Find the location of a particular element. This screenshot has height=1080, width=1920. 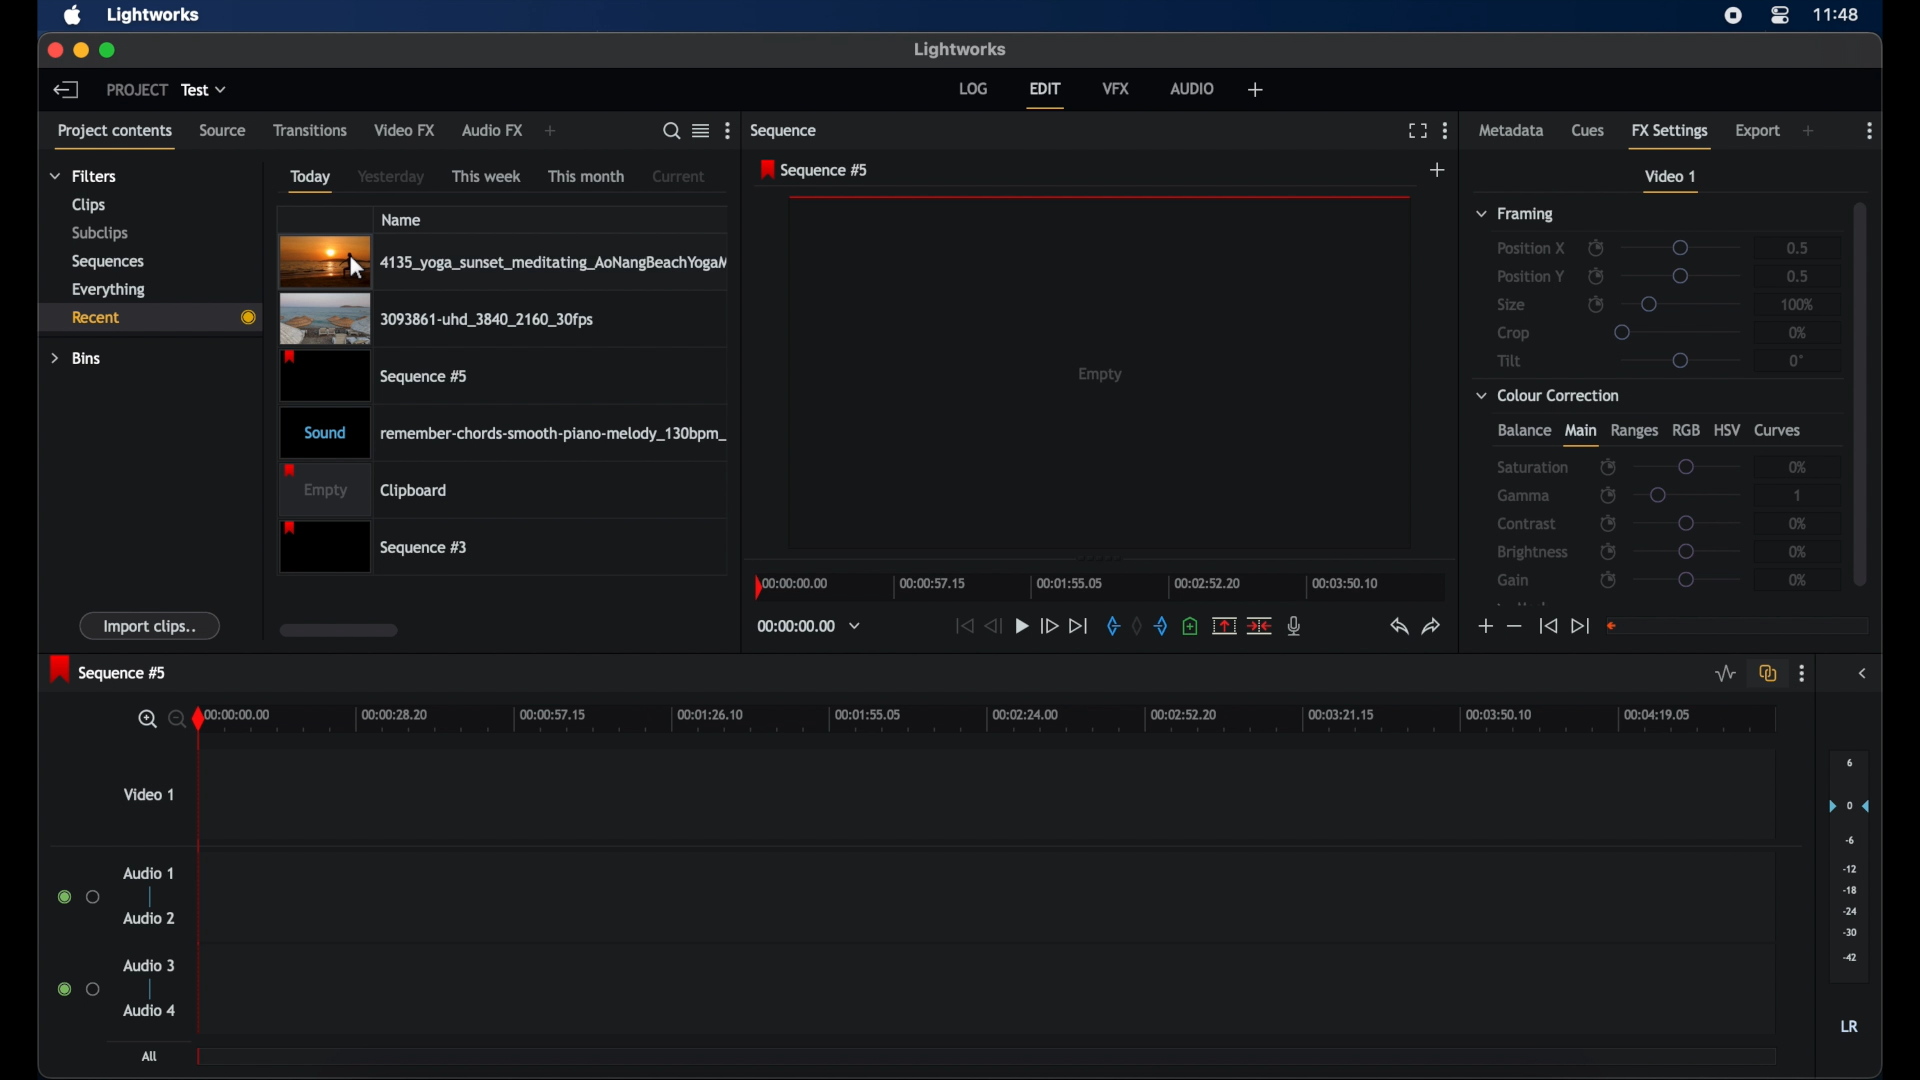

hsv is located at coordinates (1727, 429).